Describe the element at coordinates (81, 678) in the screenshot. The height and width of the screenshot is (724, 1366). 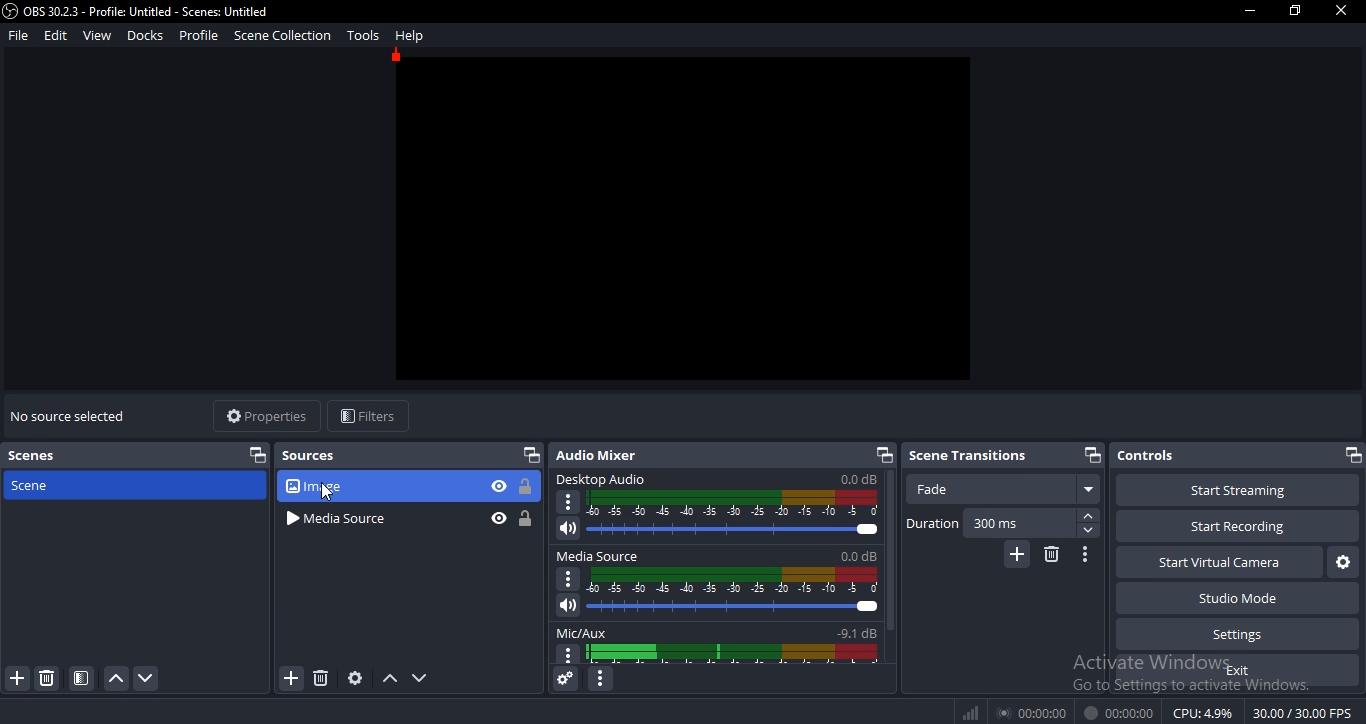
I see `scene` at that location.